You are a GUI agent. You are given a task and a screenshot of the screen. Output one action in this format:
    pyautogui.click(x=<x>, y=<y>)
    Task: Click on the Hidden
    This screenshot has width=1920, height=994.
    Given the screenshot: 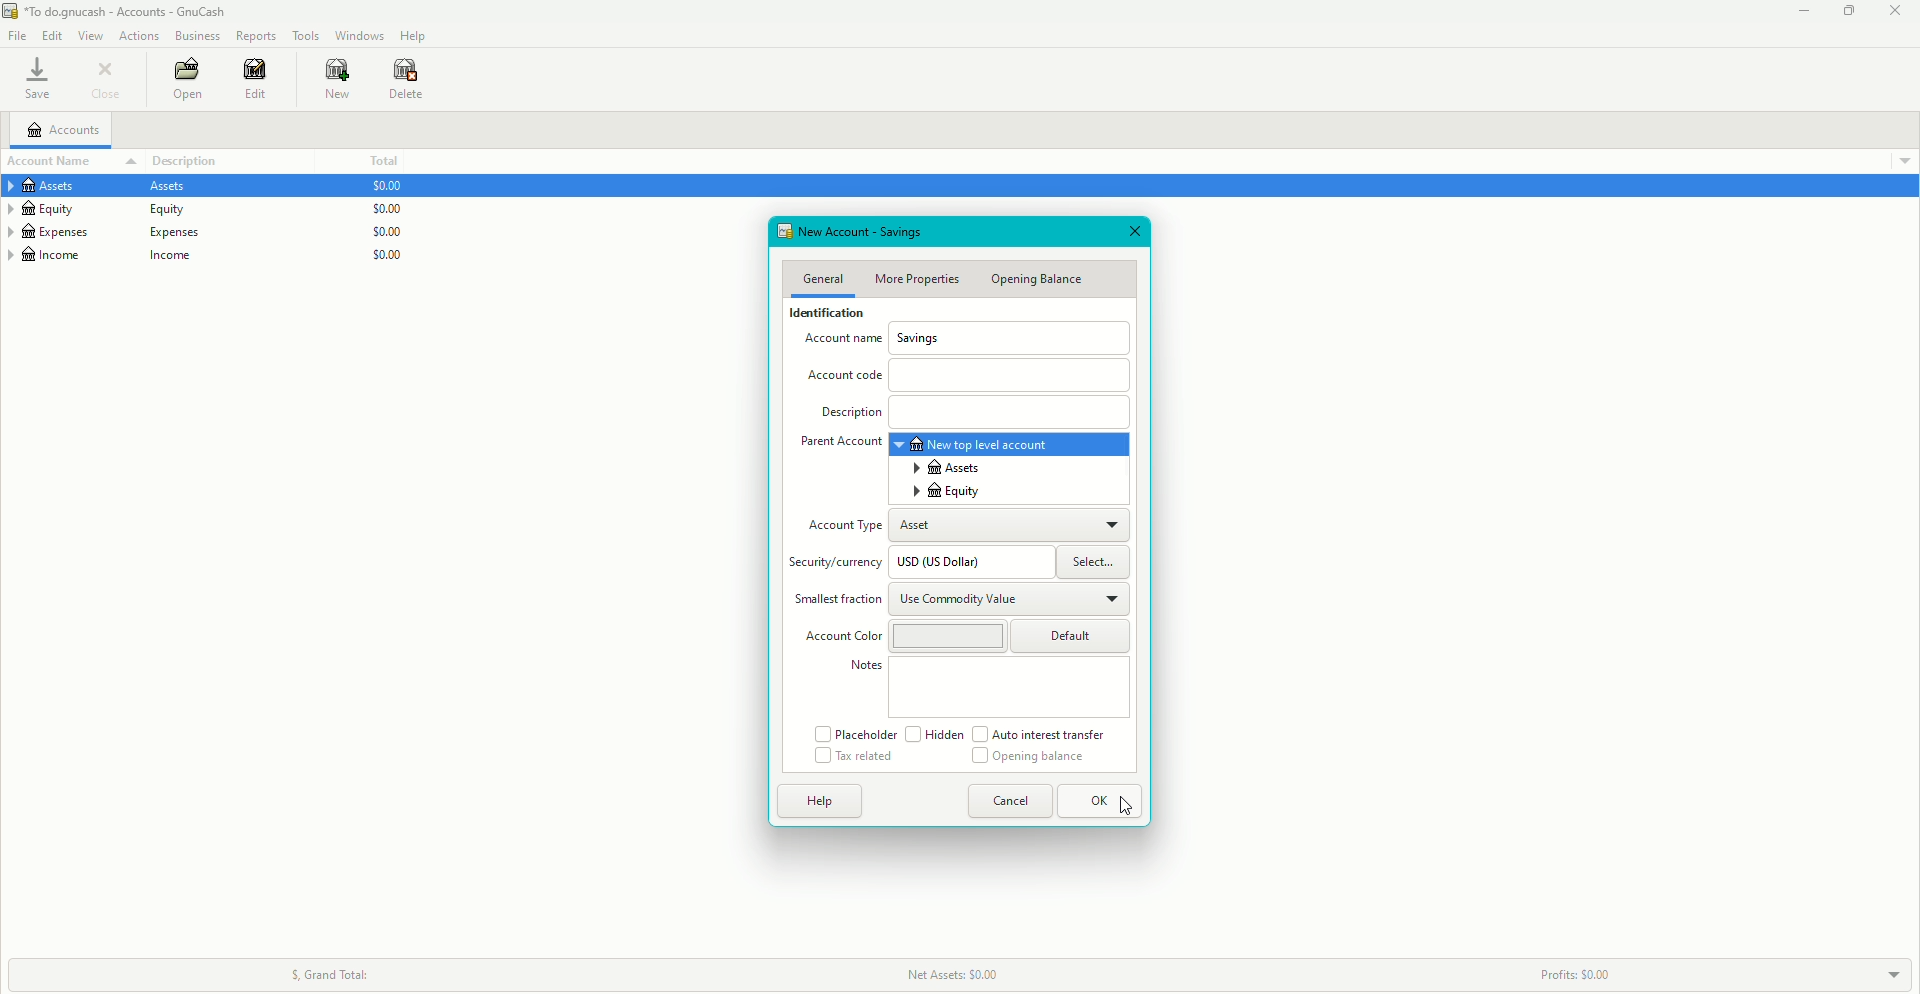 What is the action you would take?
    pyautogui.click(x=933, y=734)
    